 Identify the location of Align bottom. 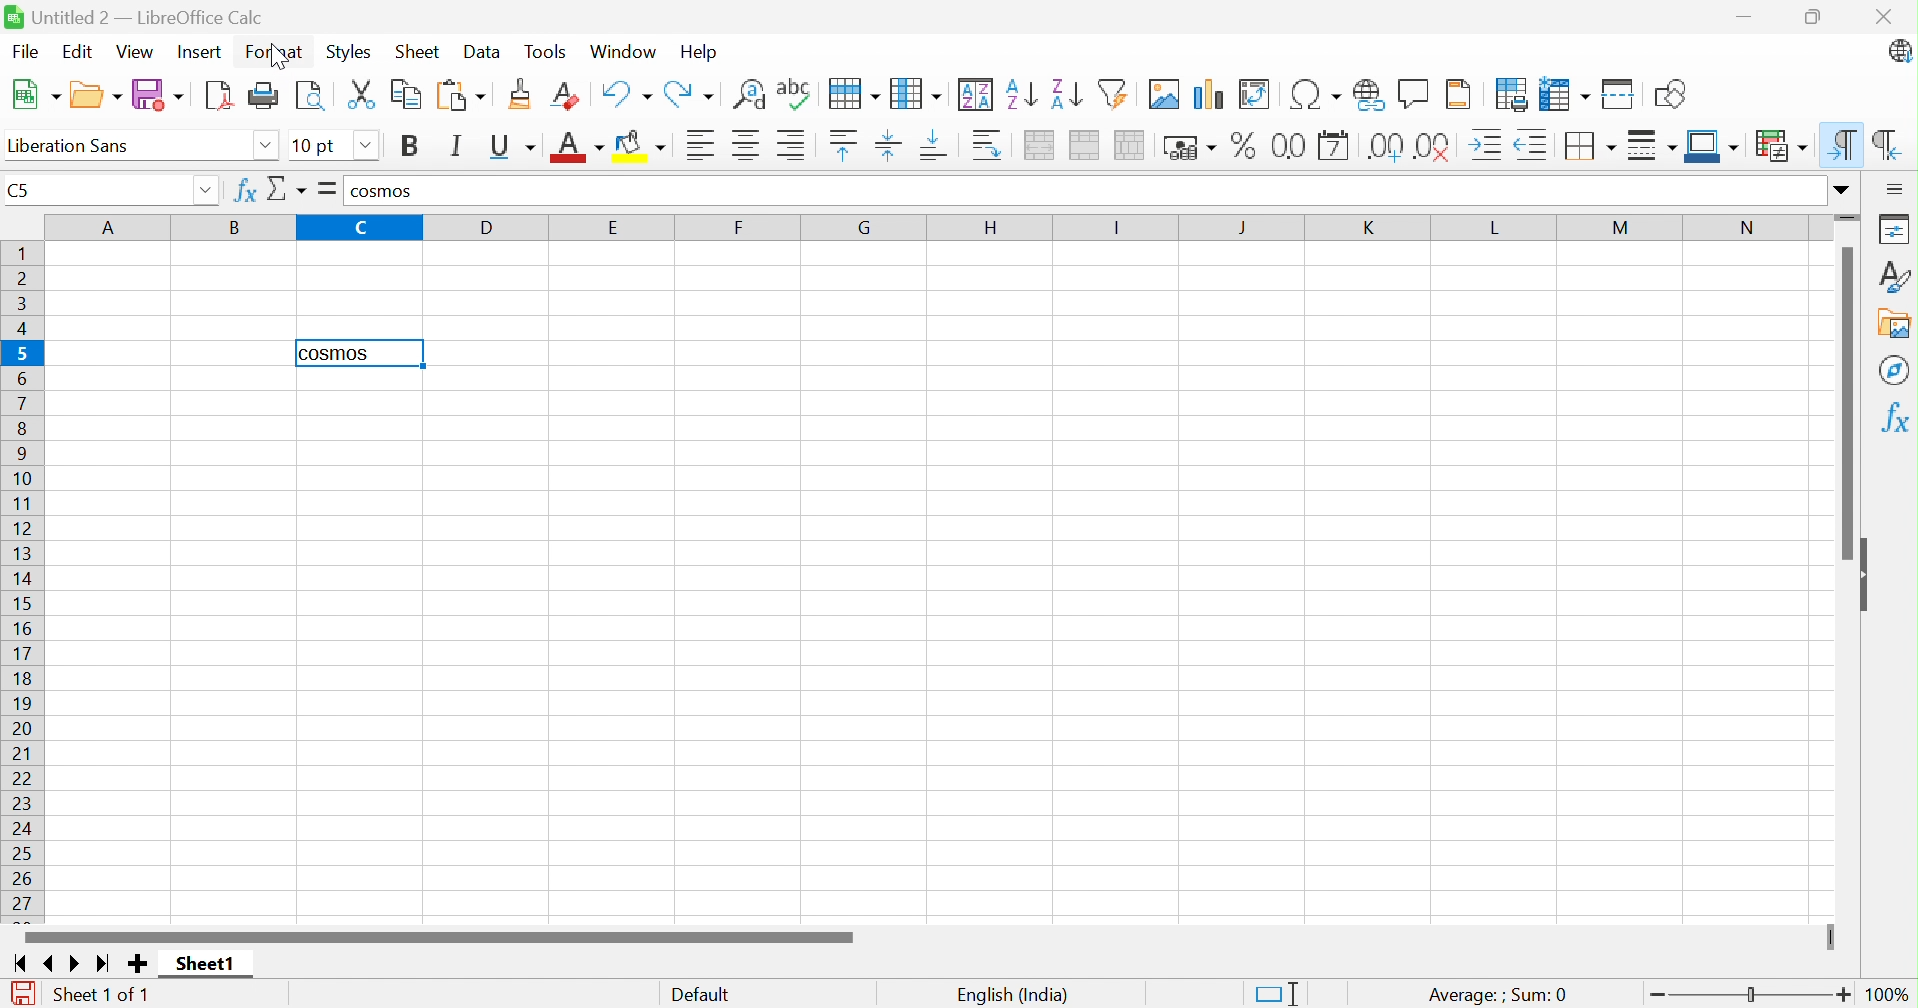
(934, 144).